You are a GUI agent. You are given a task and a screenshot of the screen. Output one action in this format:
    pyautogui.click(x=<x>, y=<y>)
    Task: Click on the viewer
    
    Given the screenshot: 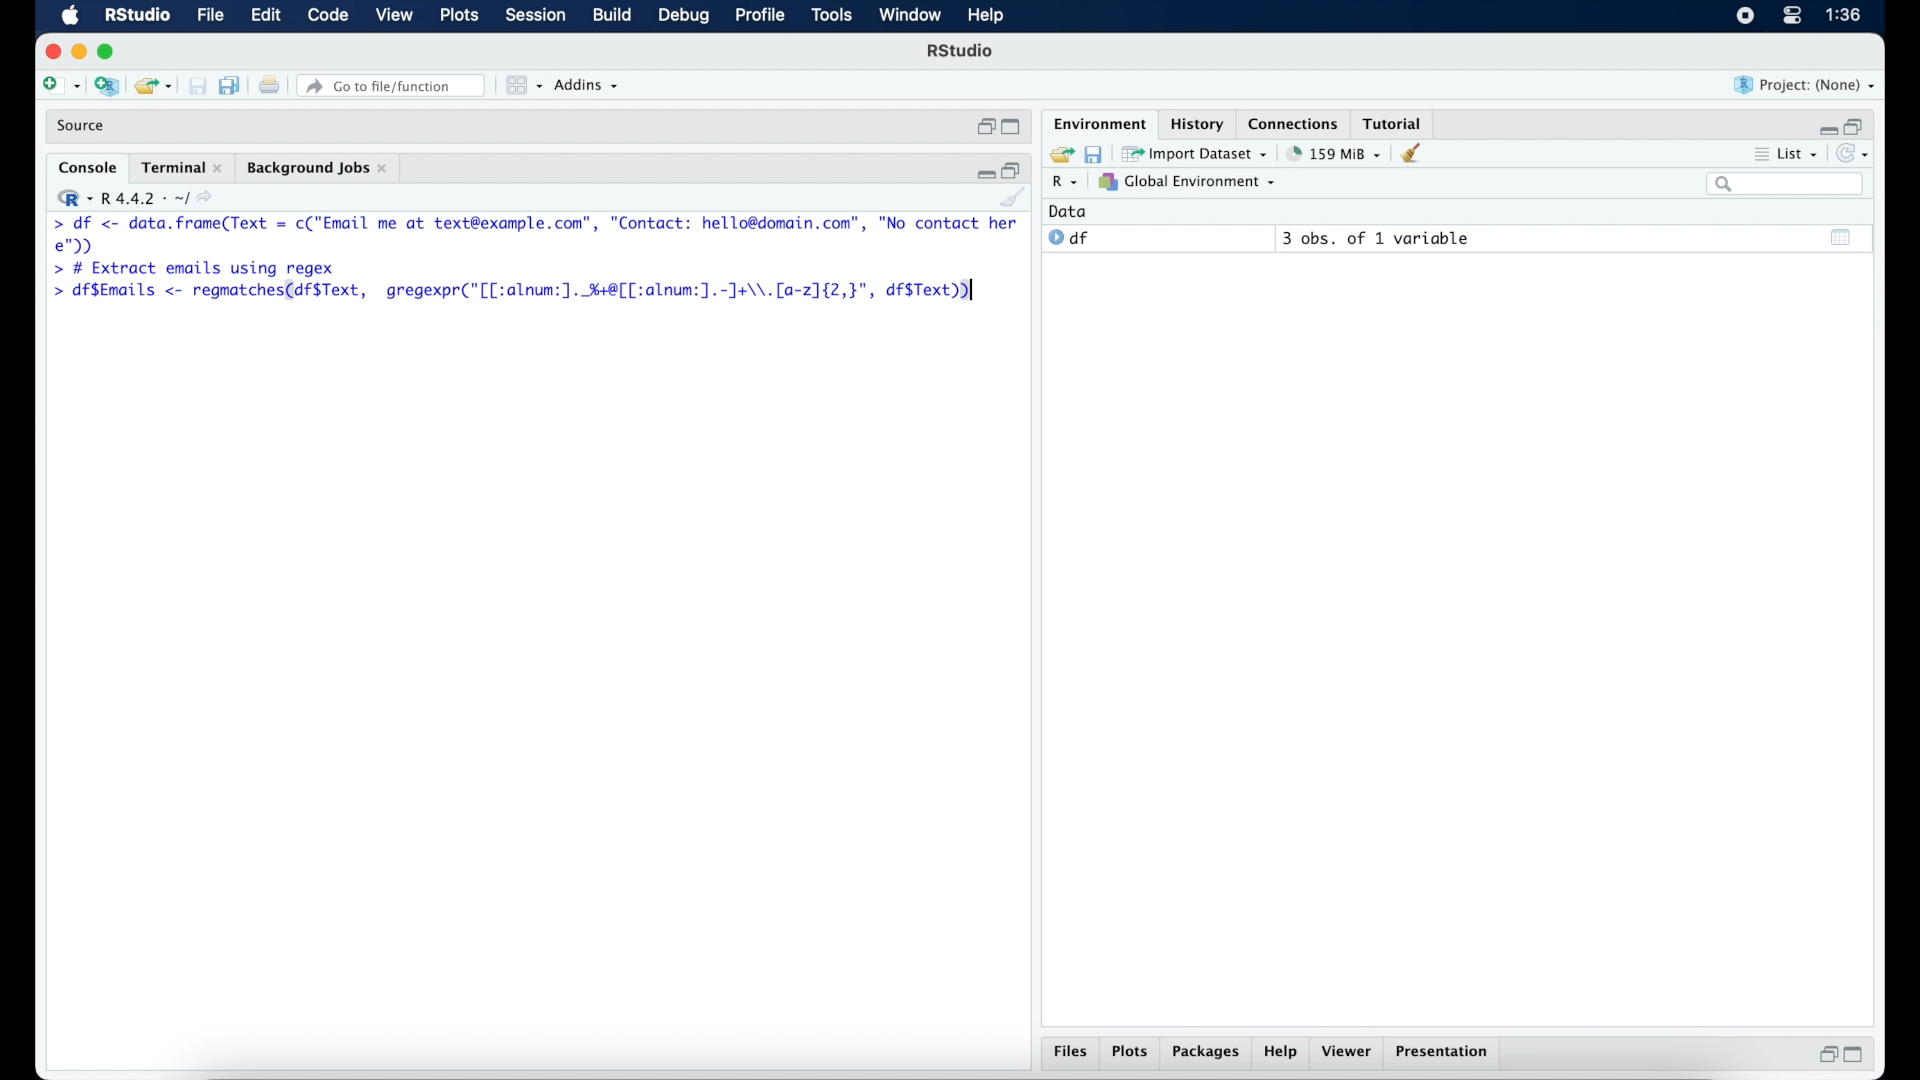 What is the action you would take?
    pyautogui.click(x=1349, y=1052)
    